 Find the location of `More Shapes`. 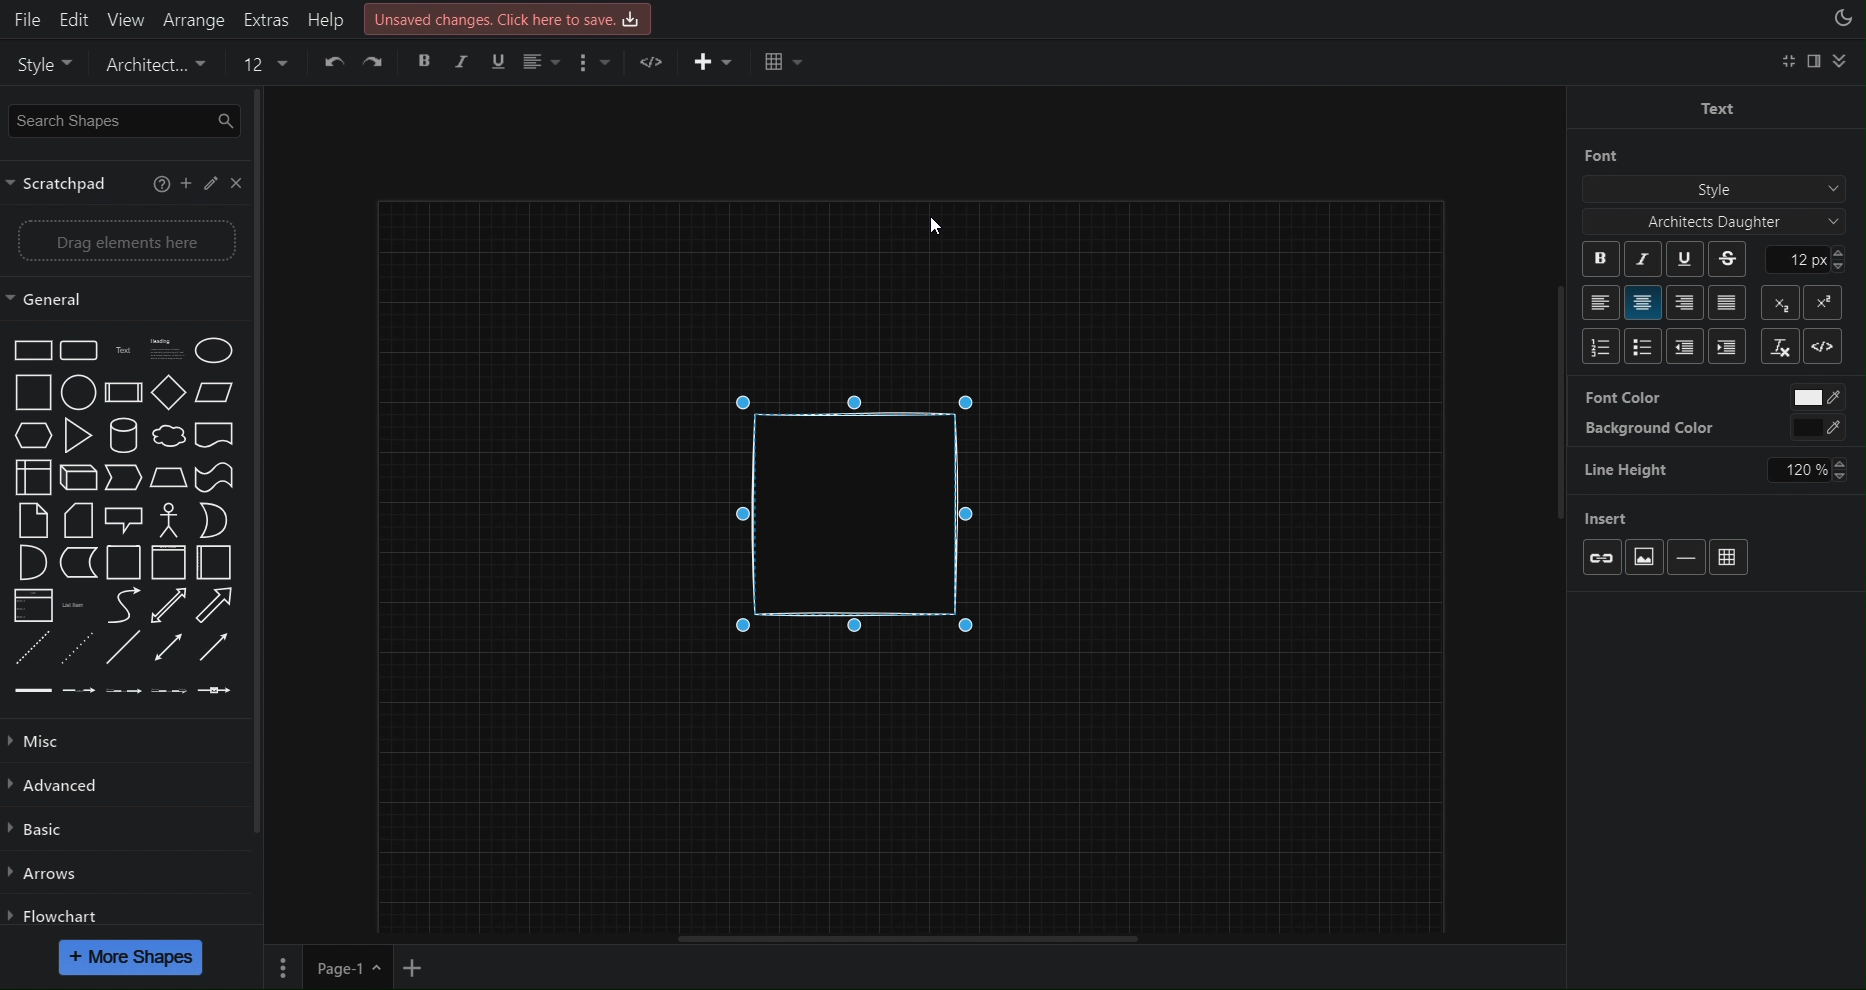

More Shapes is located at coordinates (130, 957).